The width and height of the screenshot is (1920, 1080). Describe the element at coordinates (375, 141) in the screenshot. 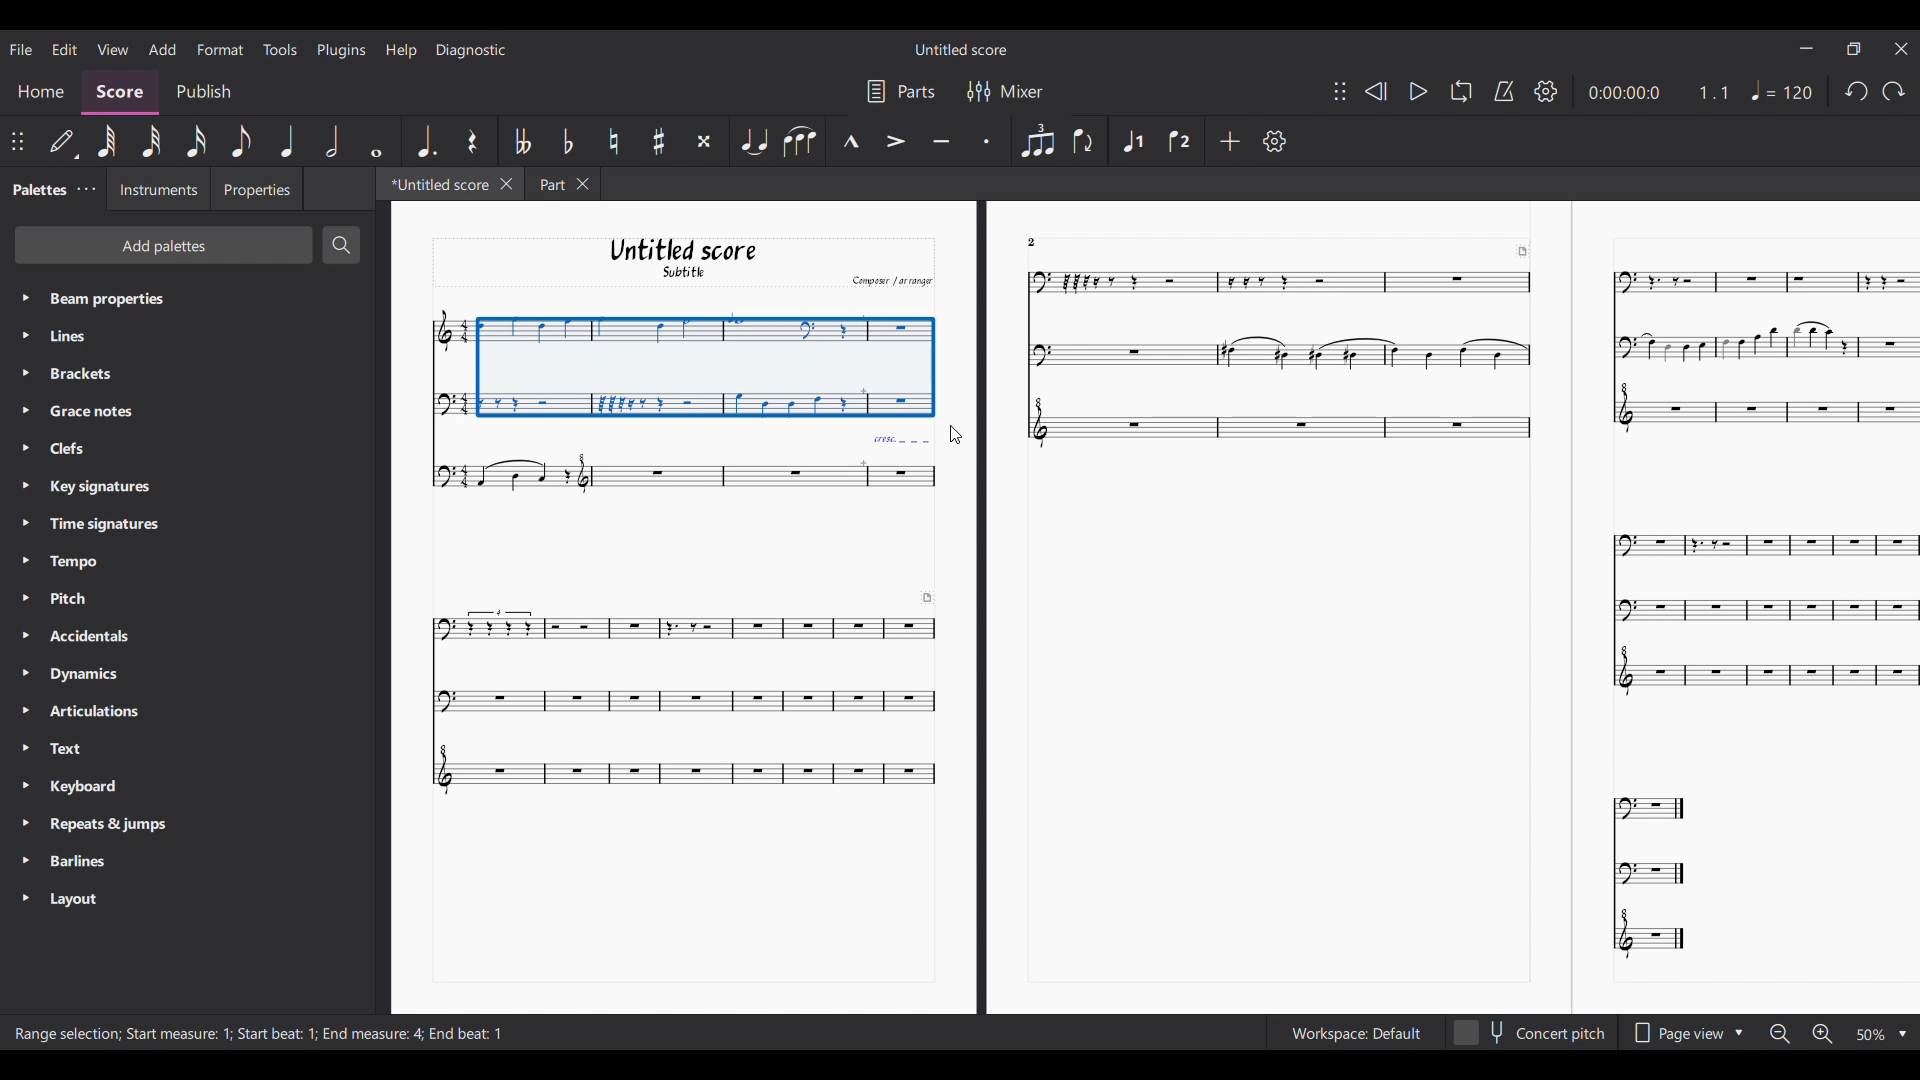

I see `Whole note` at that location.